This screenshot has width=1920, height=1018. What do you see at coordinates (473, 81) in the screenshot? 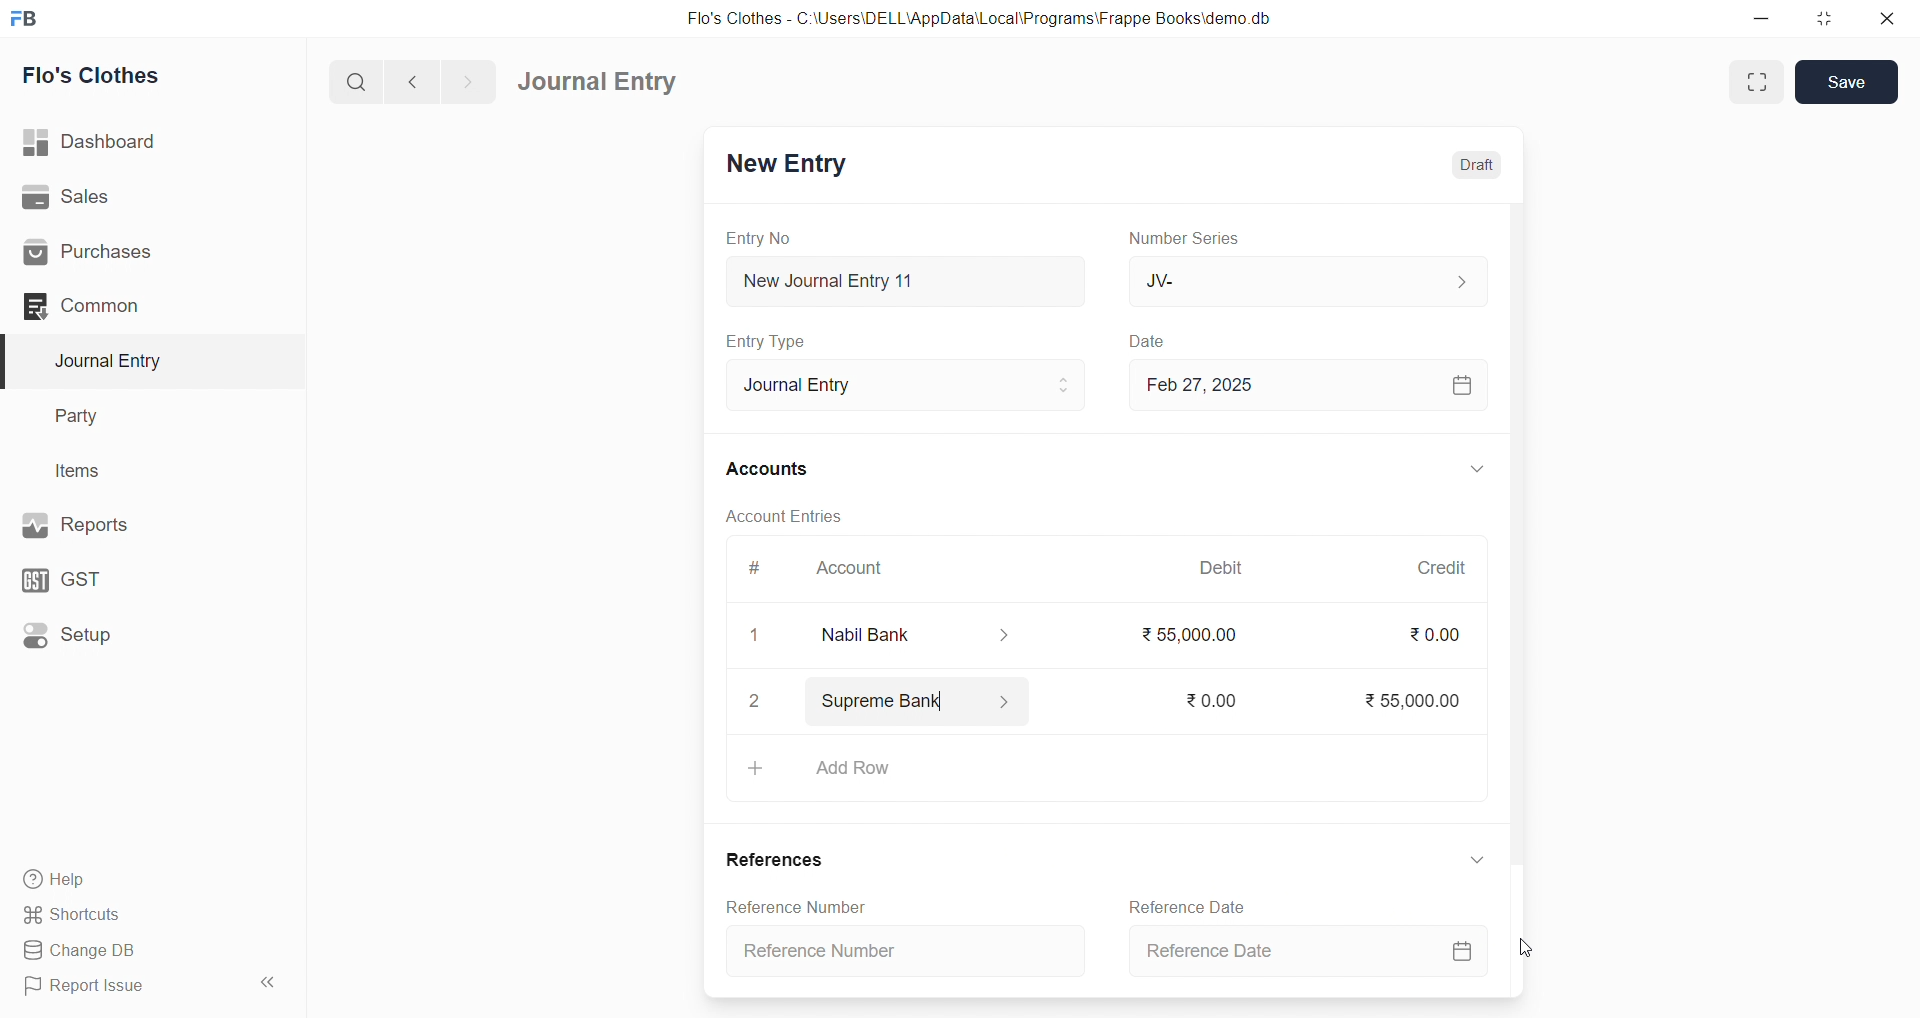
I see `navigate forward` at bounding box center [473, 81].